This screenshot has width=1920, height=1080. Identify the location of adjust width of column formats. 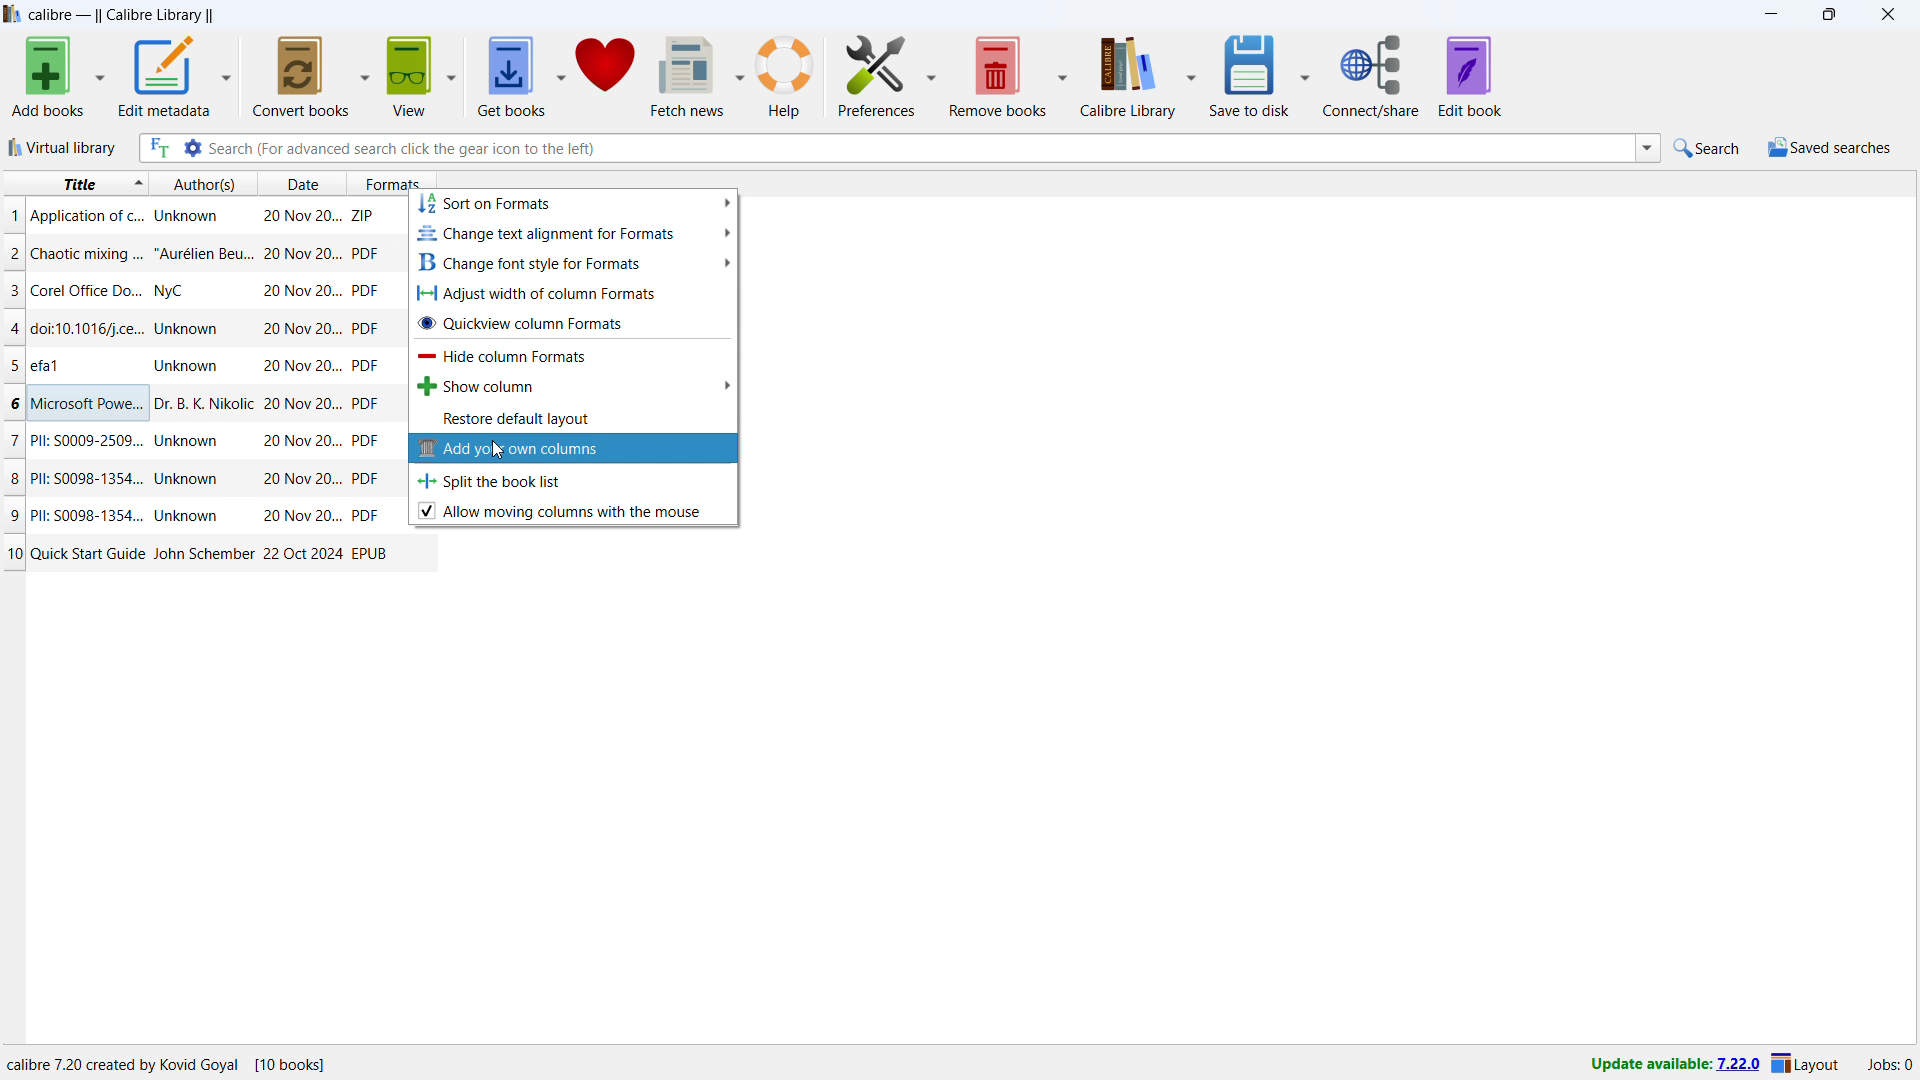
(572, 291).